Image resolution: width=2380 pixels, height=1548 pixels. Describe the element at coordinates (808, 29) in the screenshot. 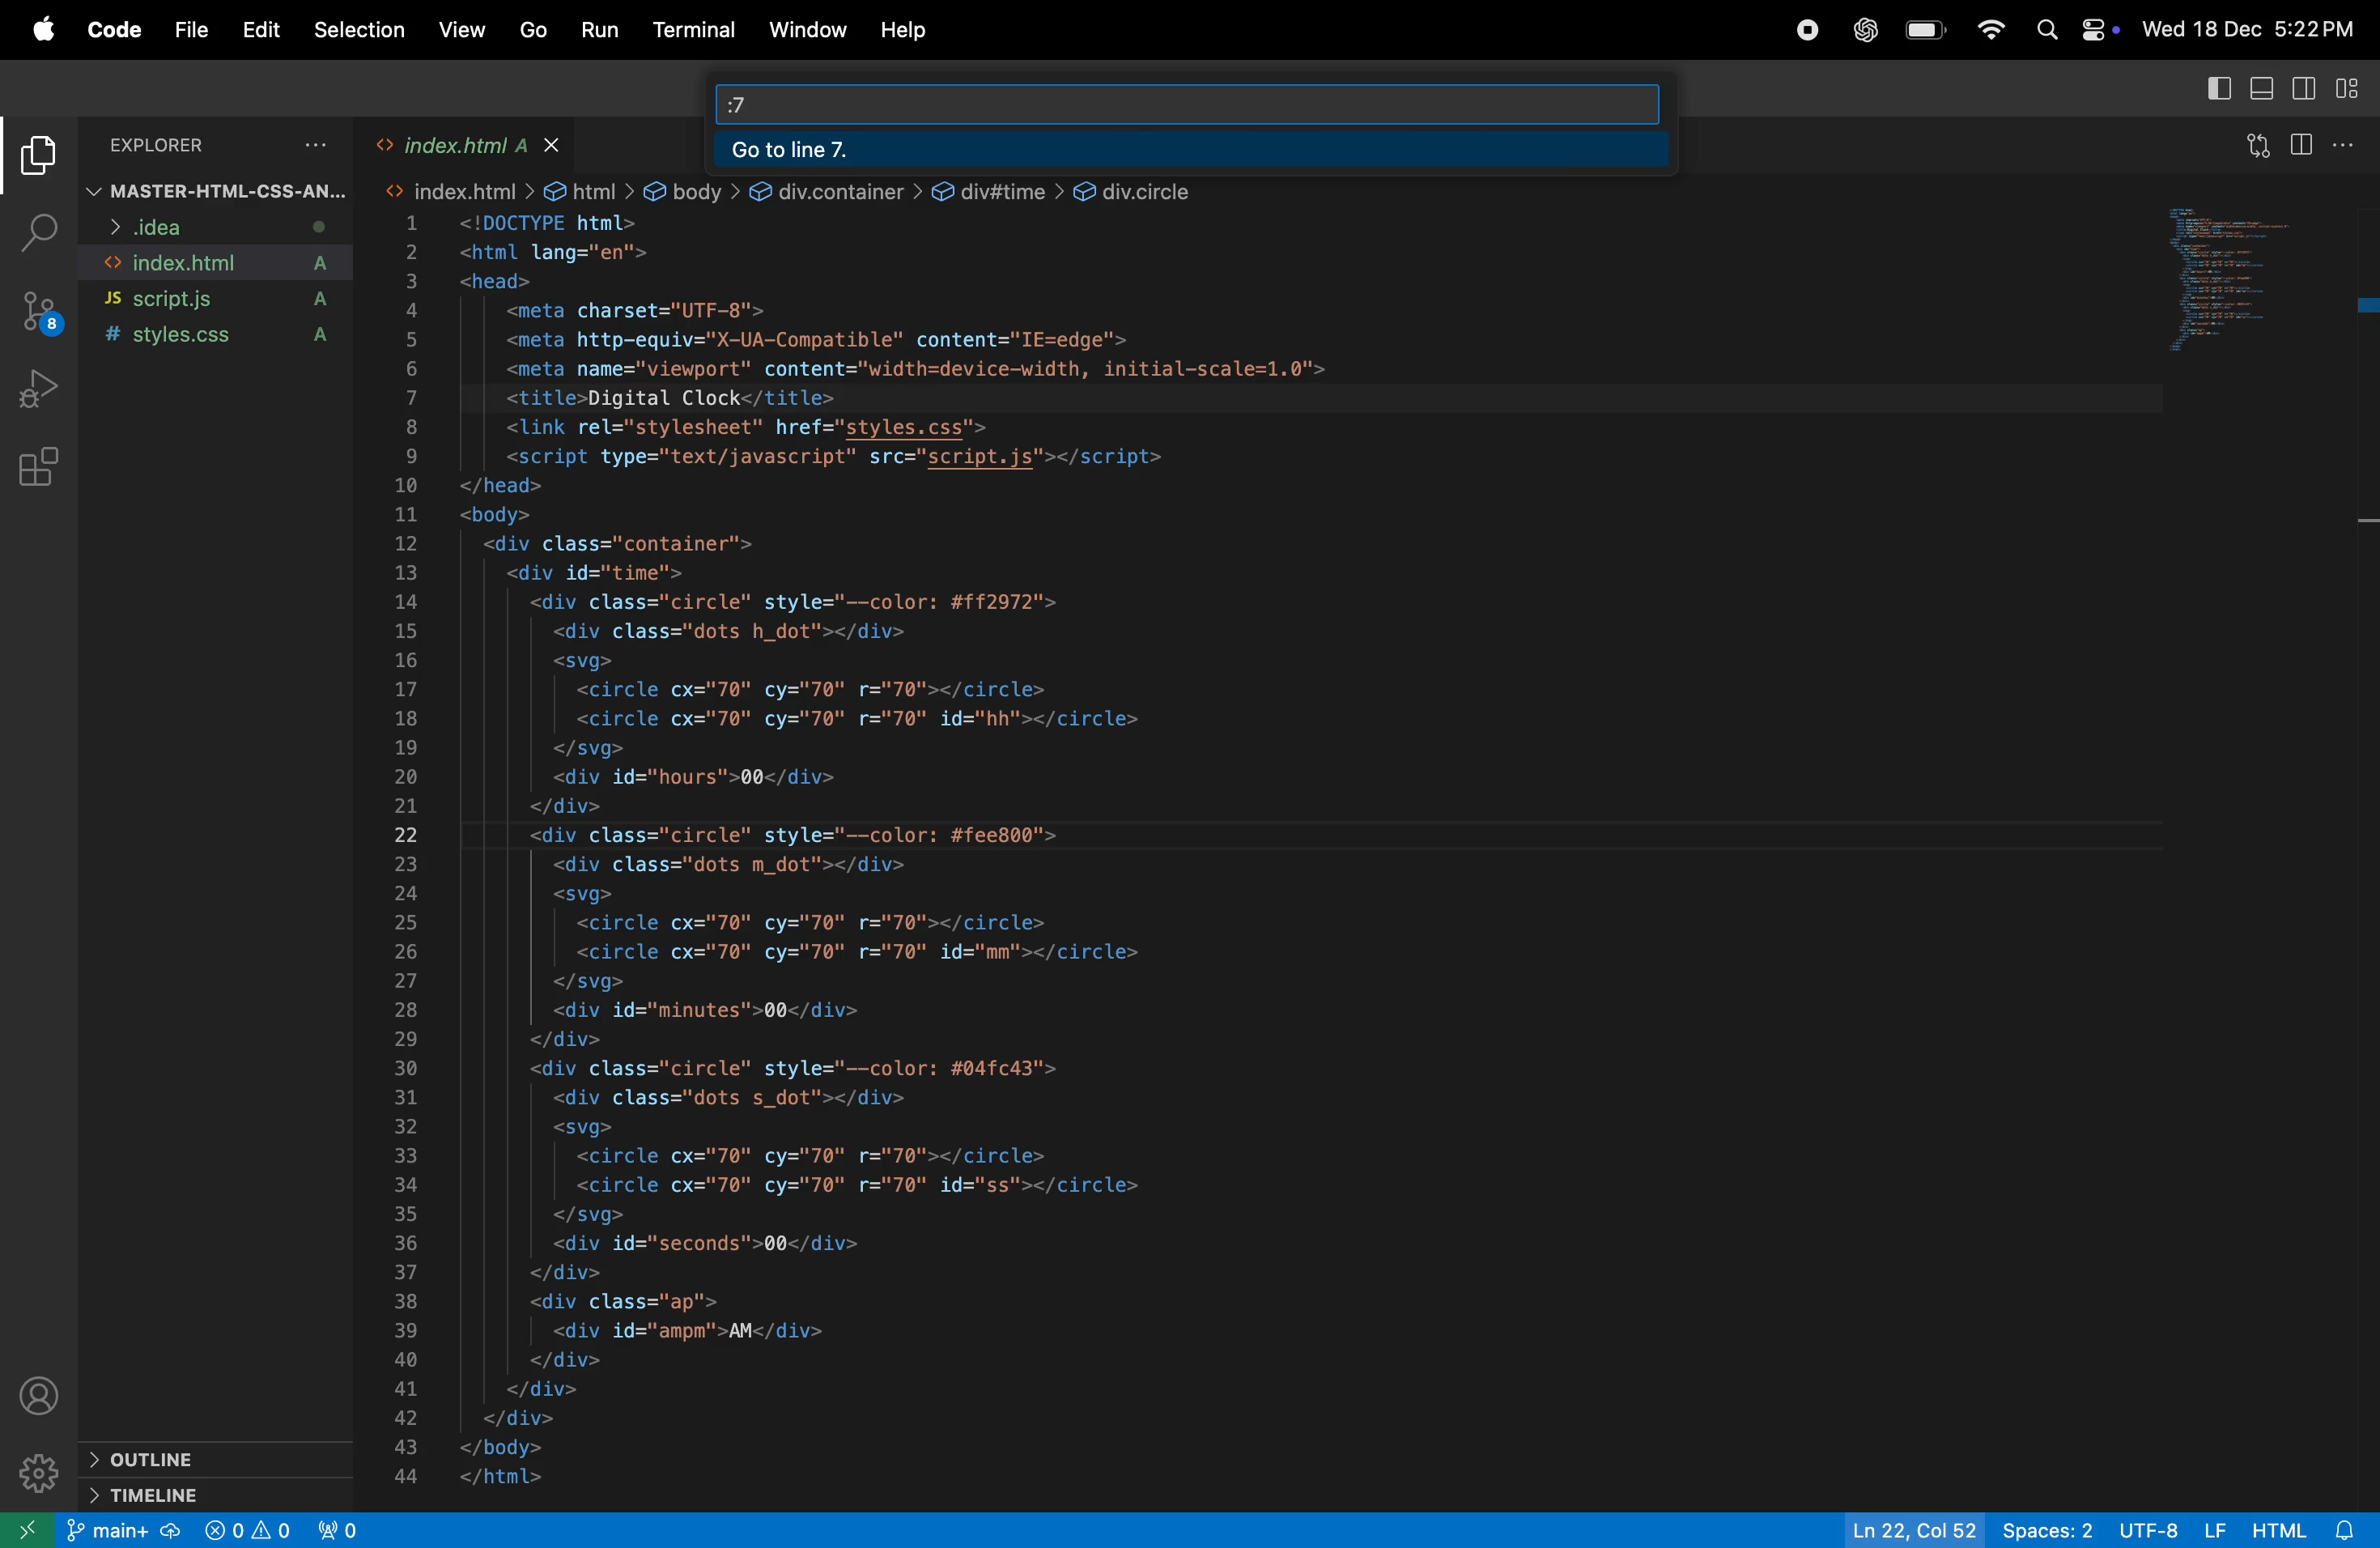

I see `window` at that location.